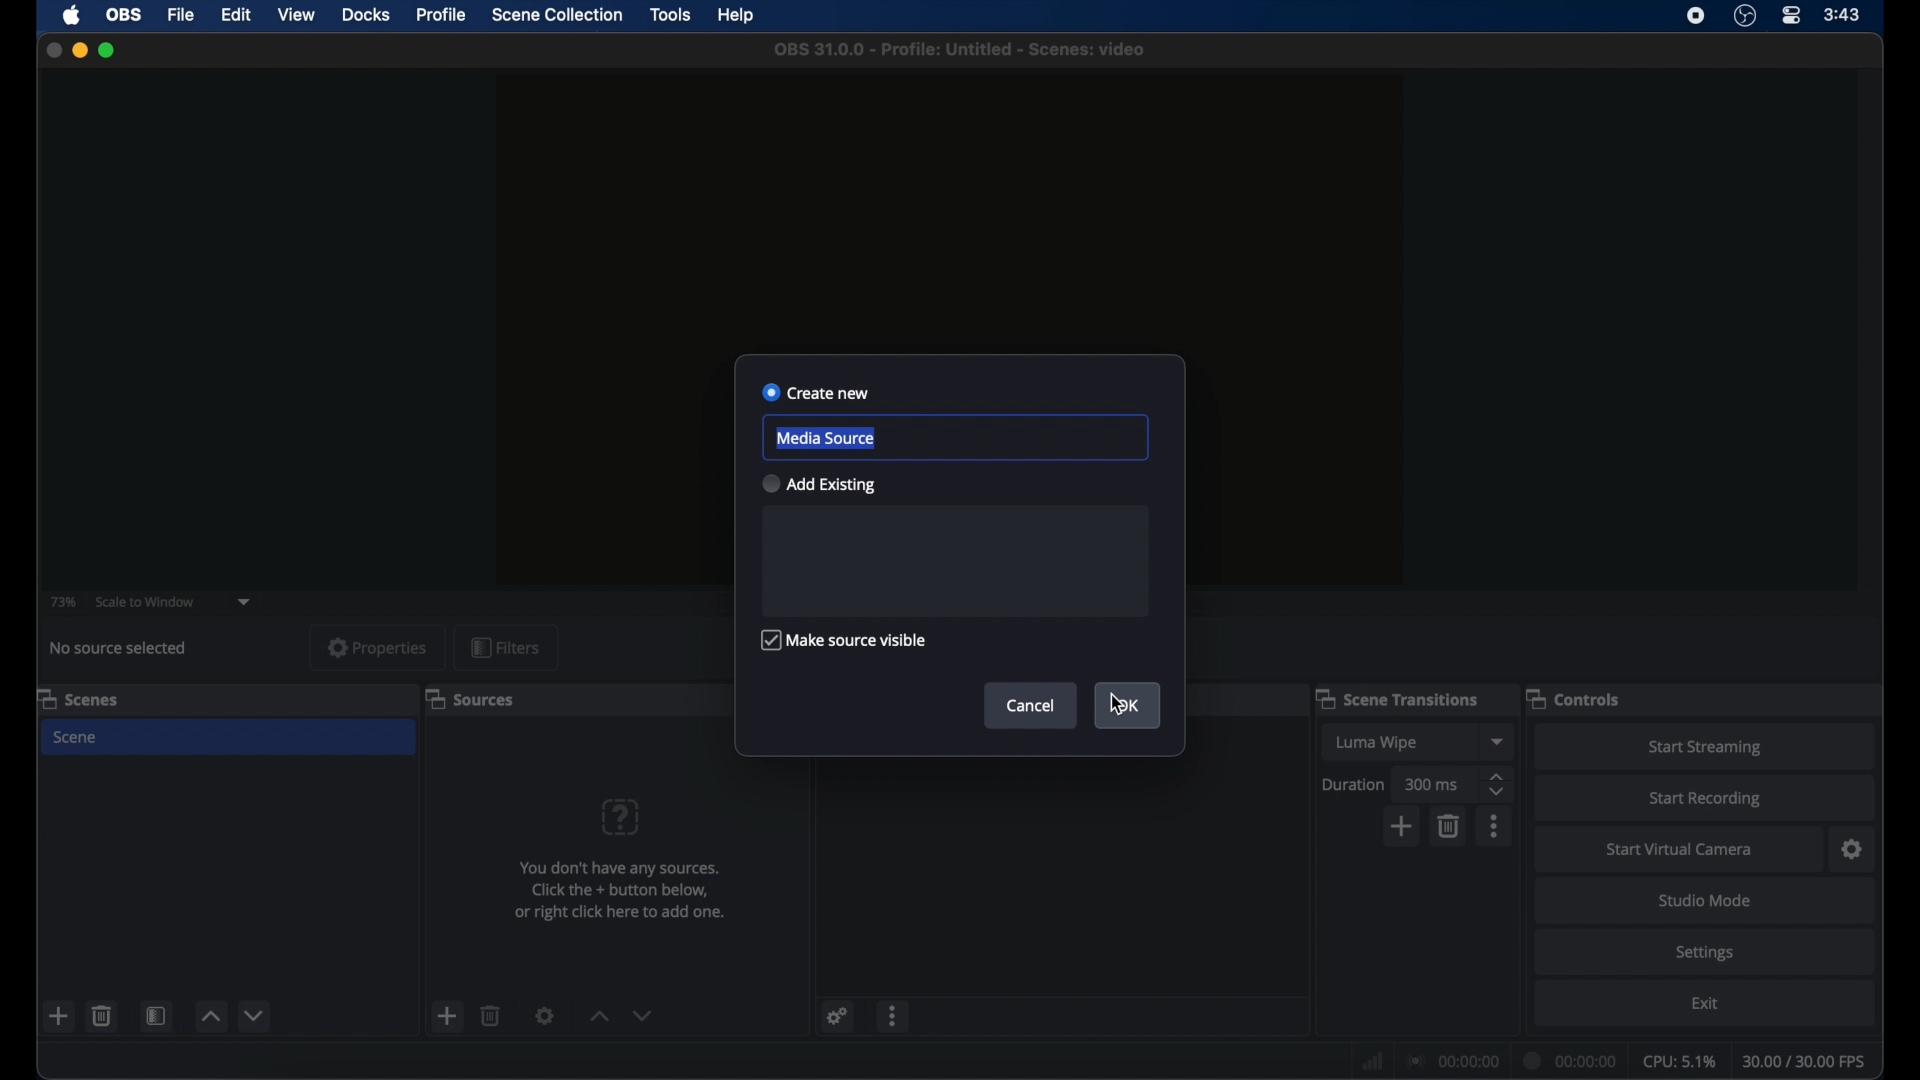 This screenshot has height=1080, width=1920. I want to click on question mark icon, so click(620, 818).